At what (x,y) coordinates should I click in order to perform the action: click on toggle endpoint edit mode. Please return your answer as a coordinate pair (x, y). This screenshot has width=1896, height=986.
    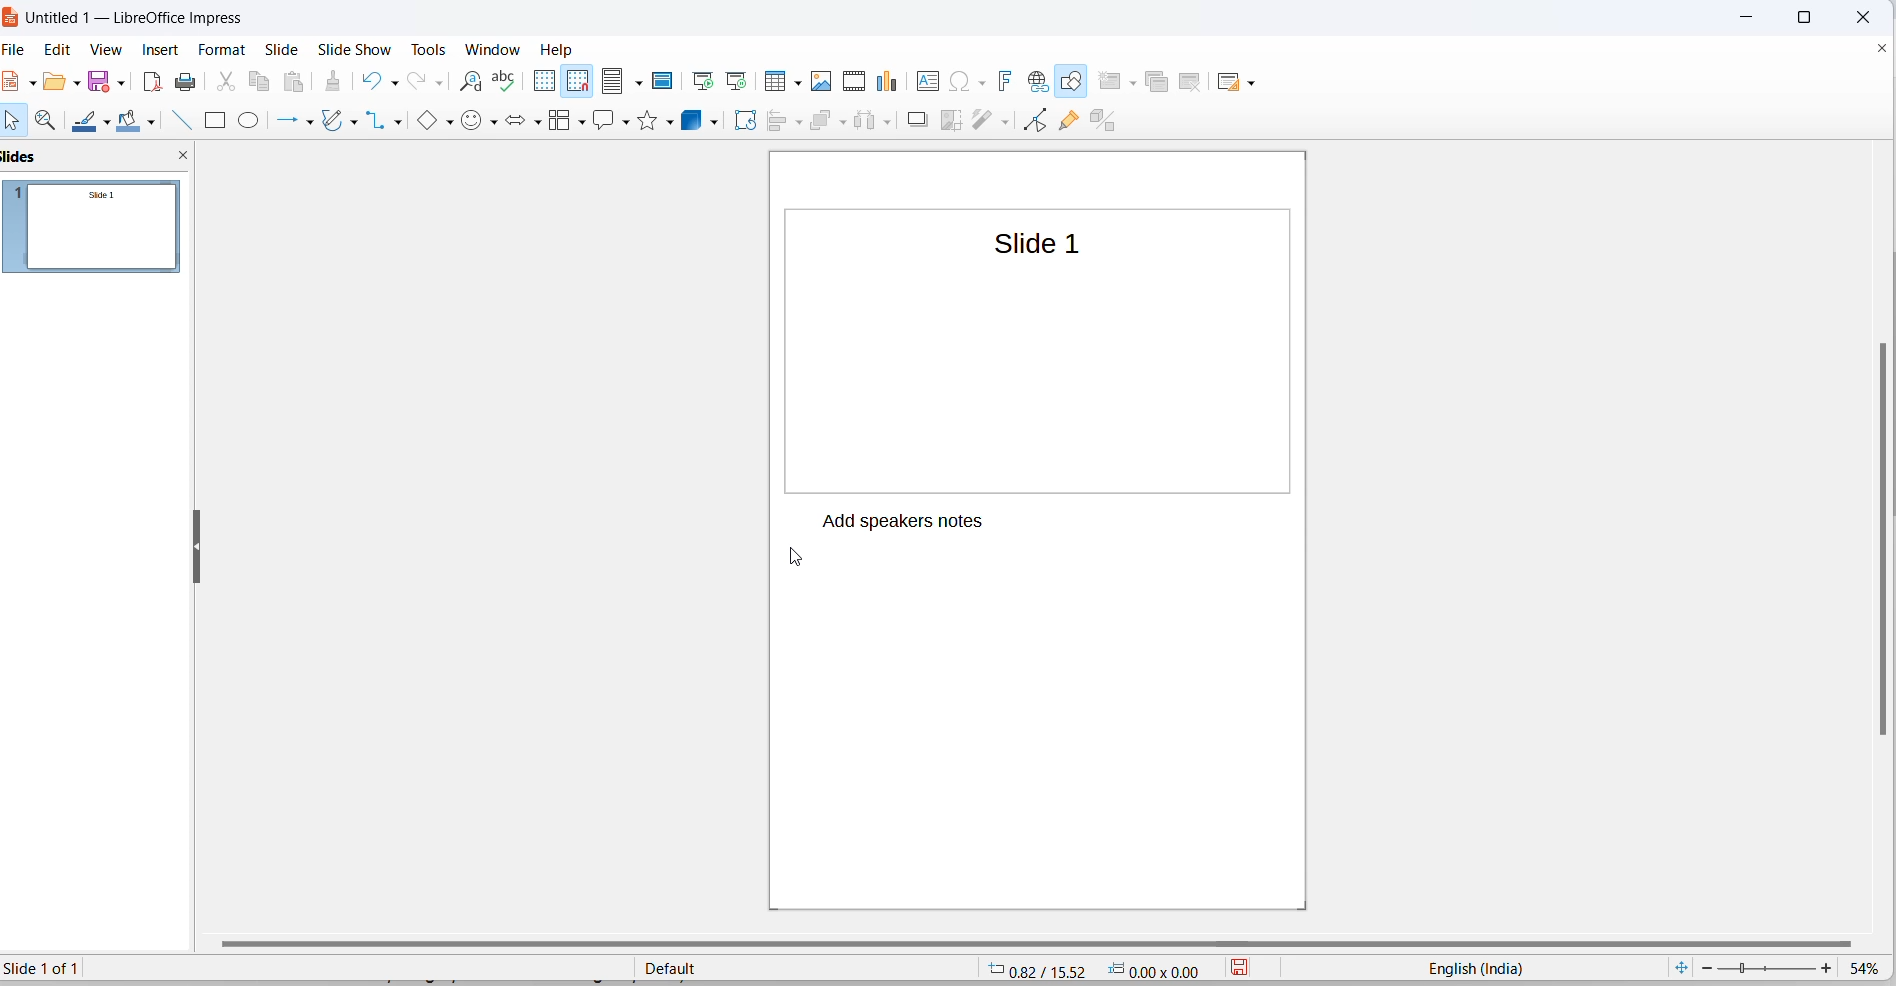
    Looking at the image, I should click on (1036, 122).